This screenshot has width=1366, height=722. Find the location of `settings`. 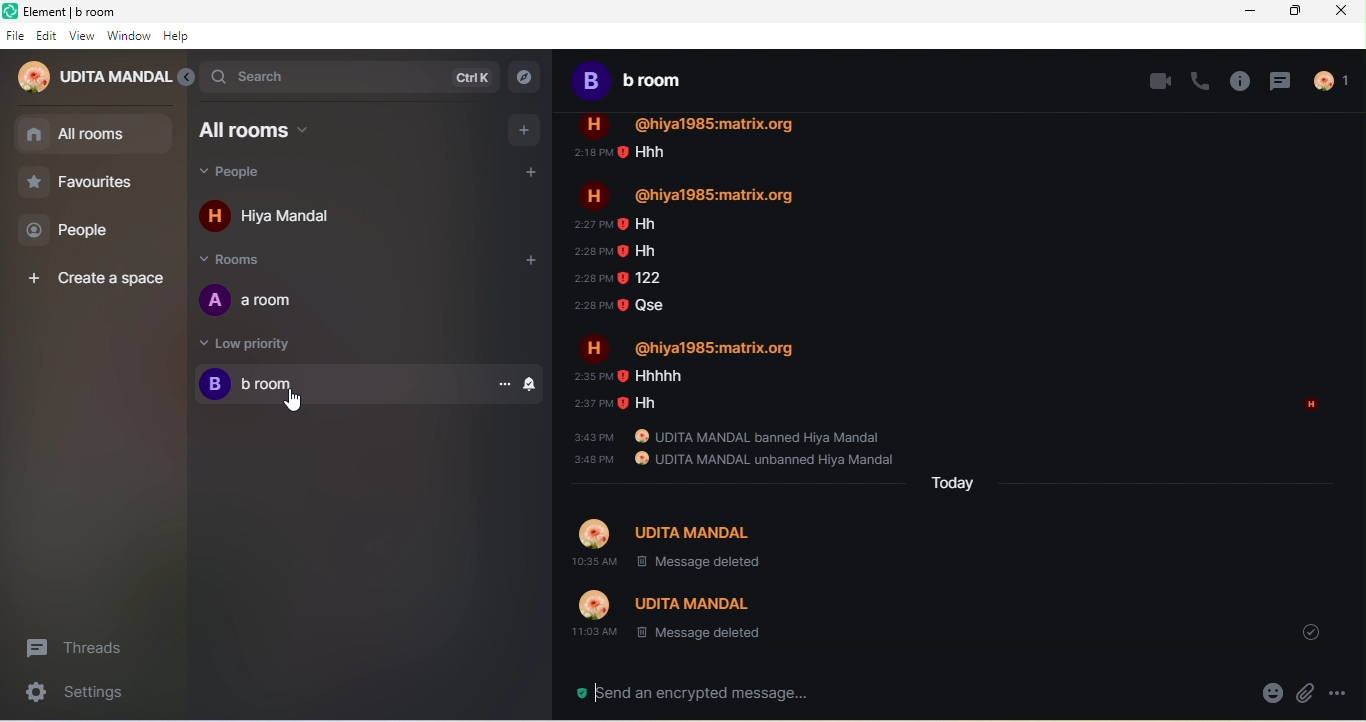

settings is located at coordinates (75, 695).